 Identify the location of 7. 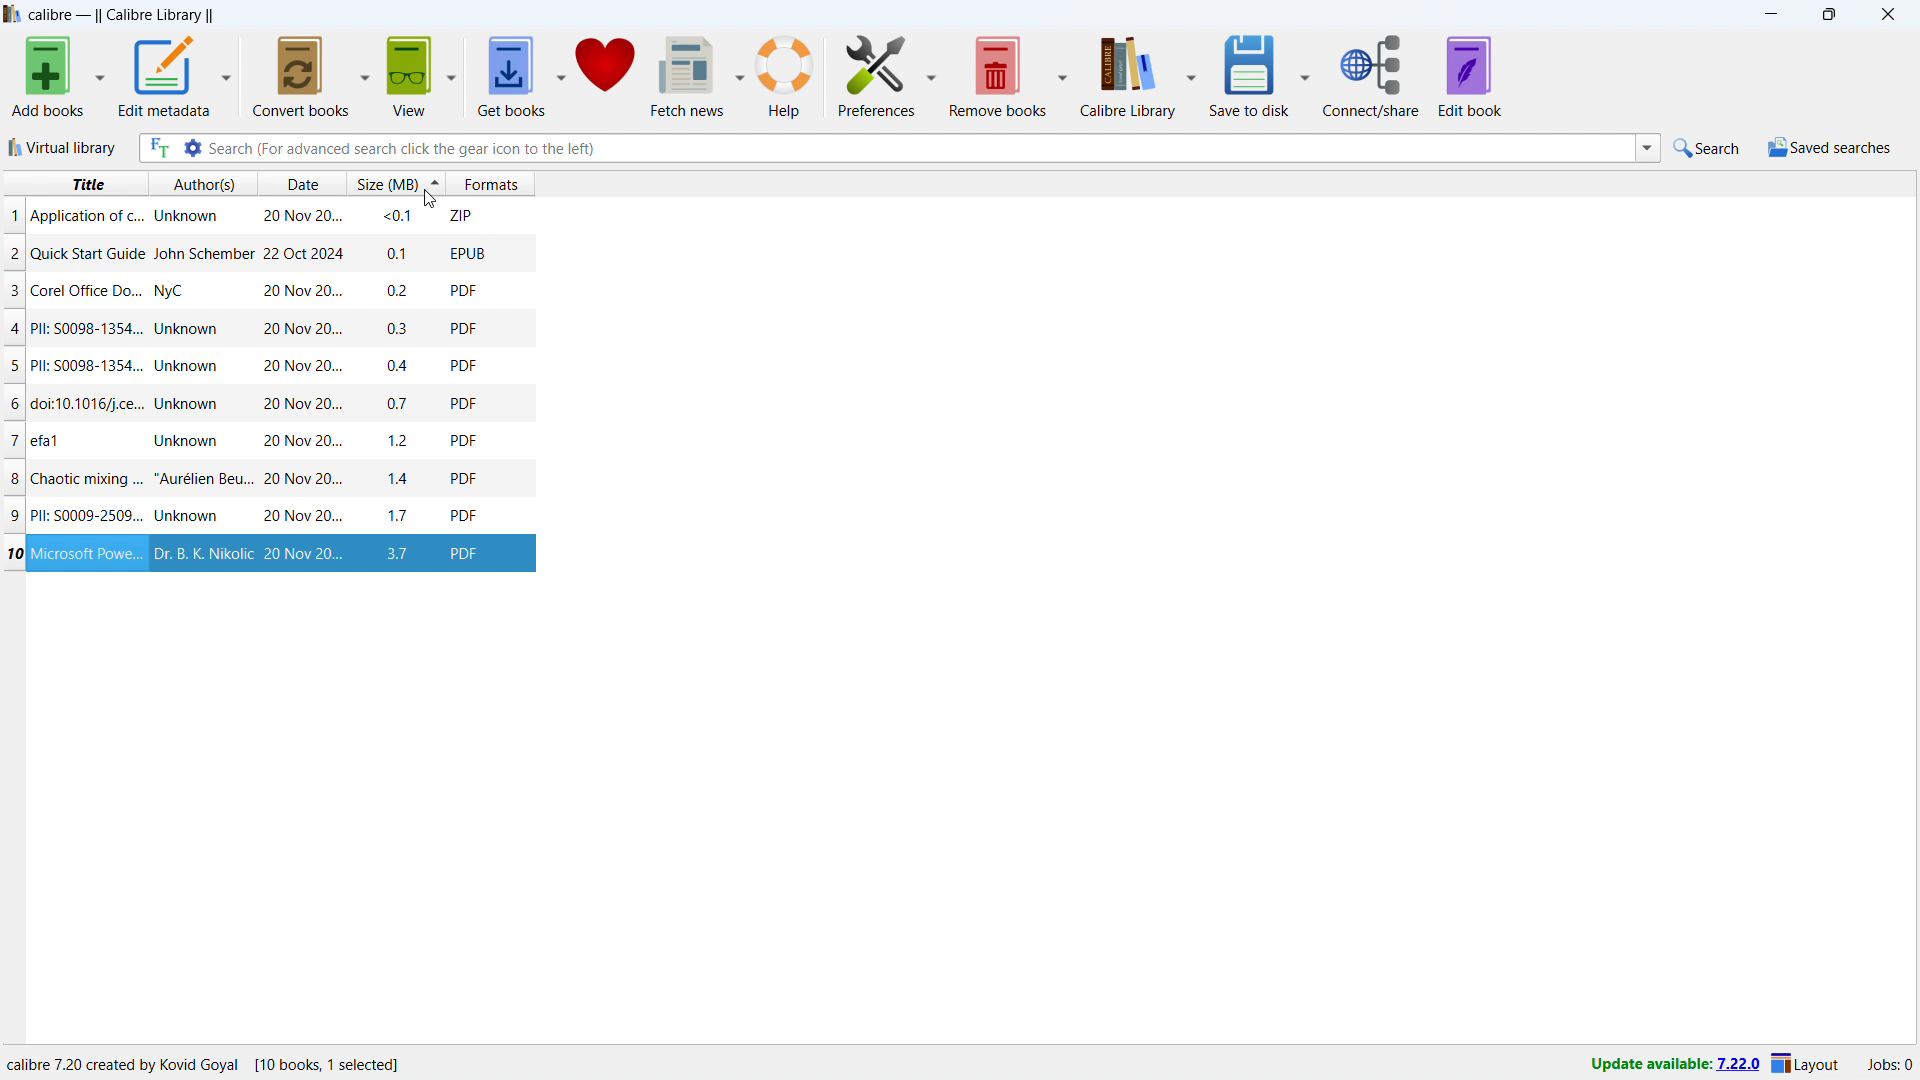
(12, 440).